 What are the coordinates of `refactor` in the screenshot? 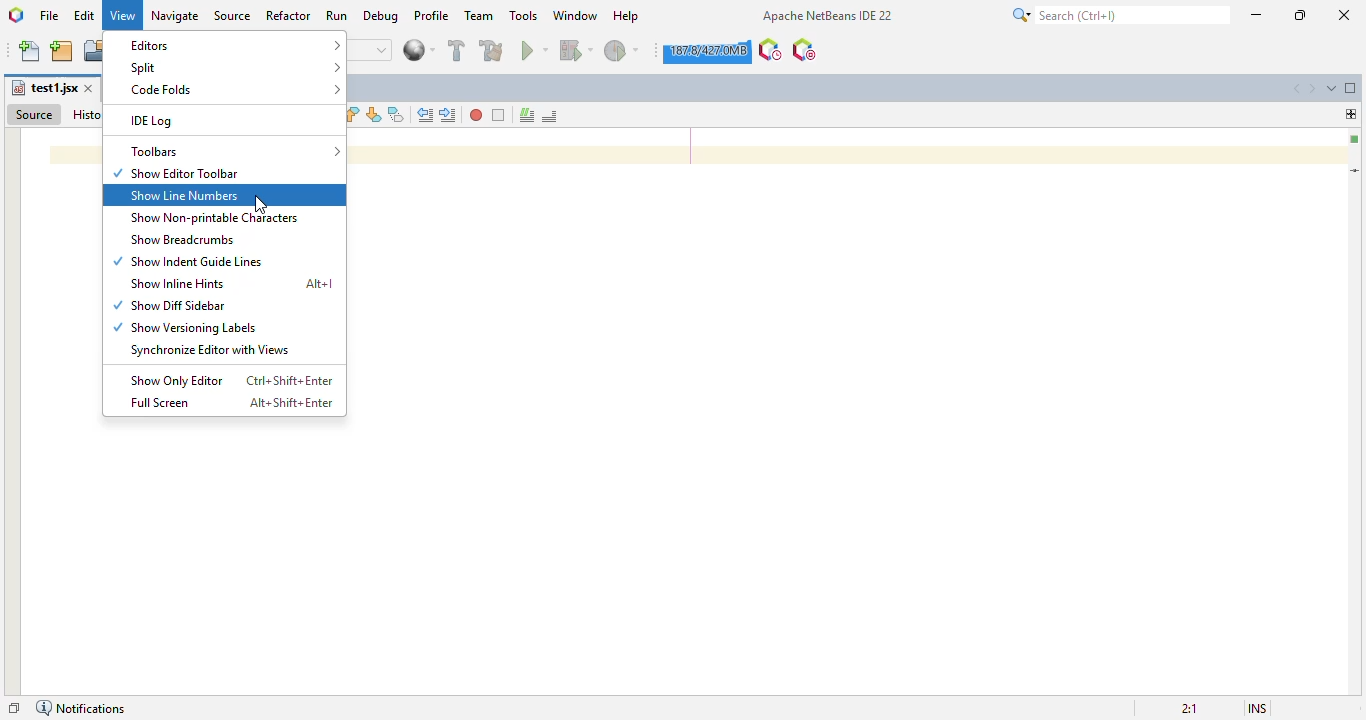 It's located at (289, 15).